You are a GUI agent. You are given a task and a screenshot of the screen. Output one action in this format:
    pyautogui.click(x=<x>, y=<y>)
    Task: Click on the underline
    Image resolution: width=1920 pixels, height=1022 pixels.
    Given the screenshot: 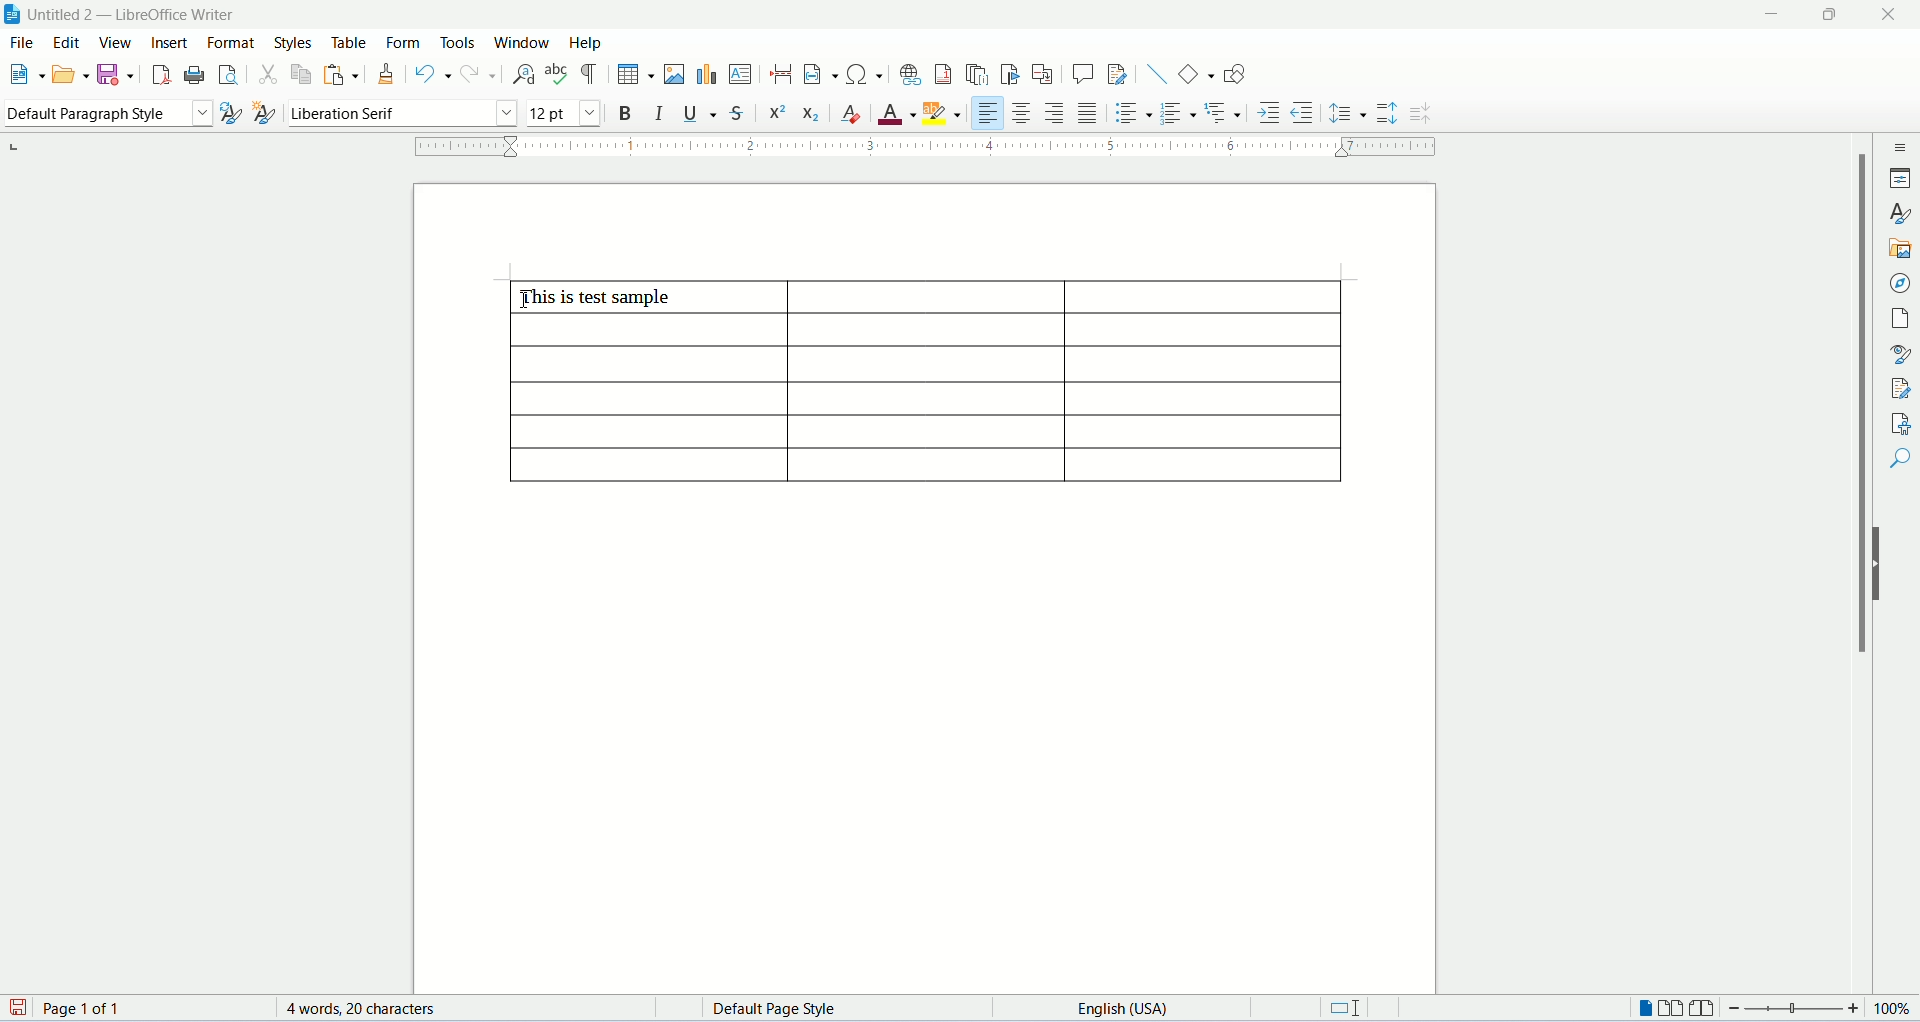 What is the action you would take?
    pyautogui.click(x=700, y=114)
    